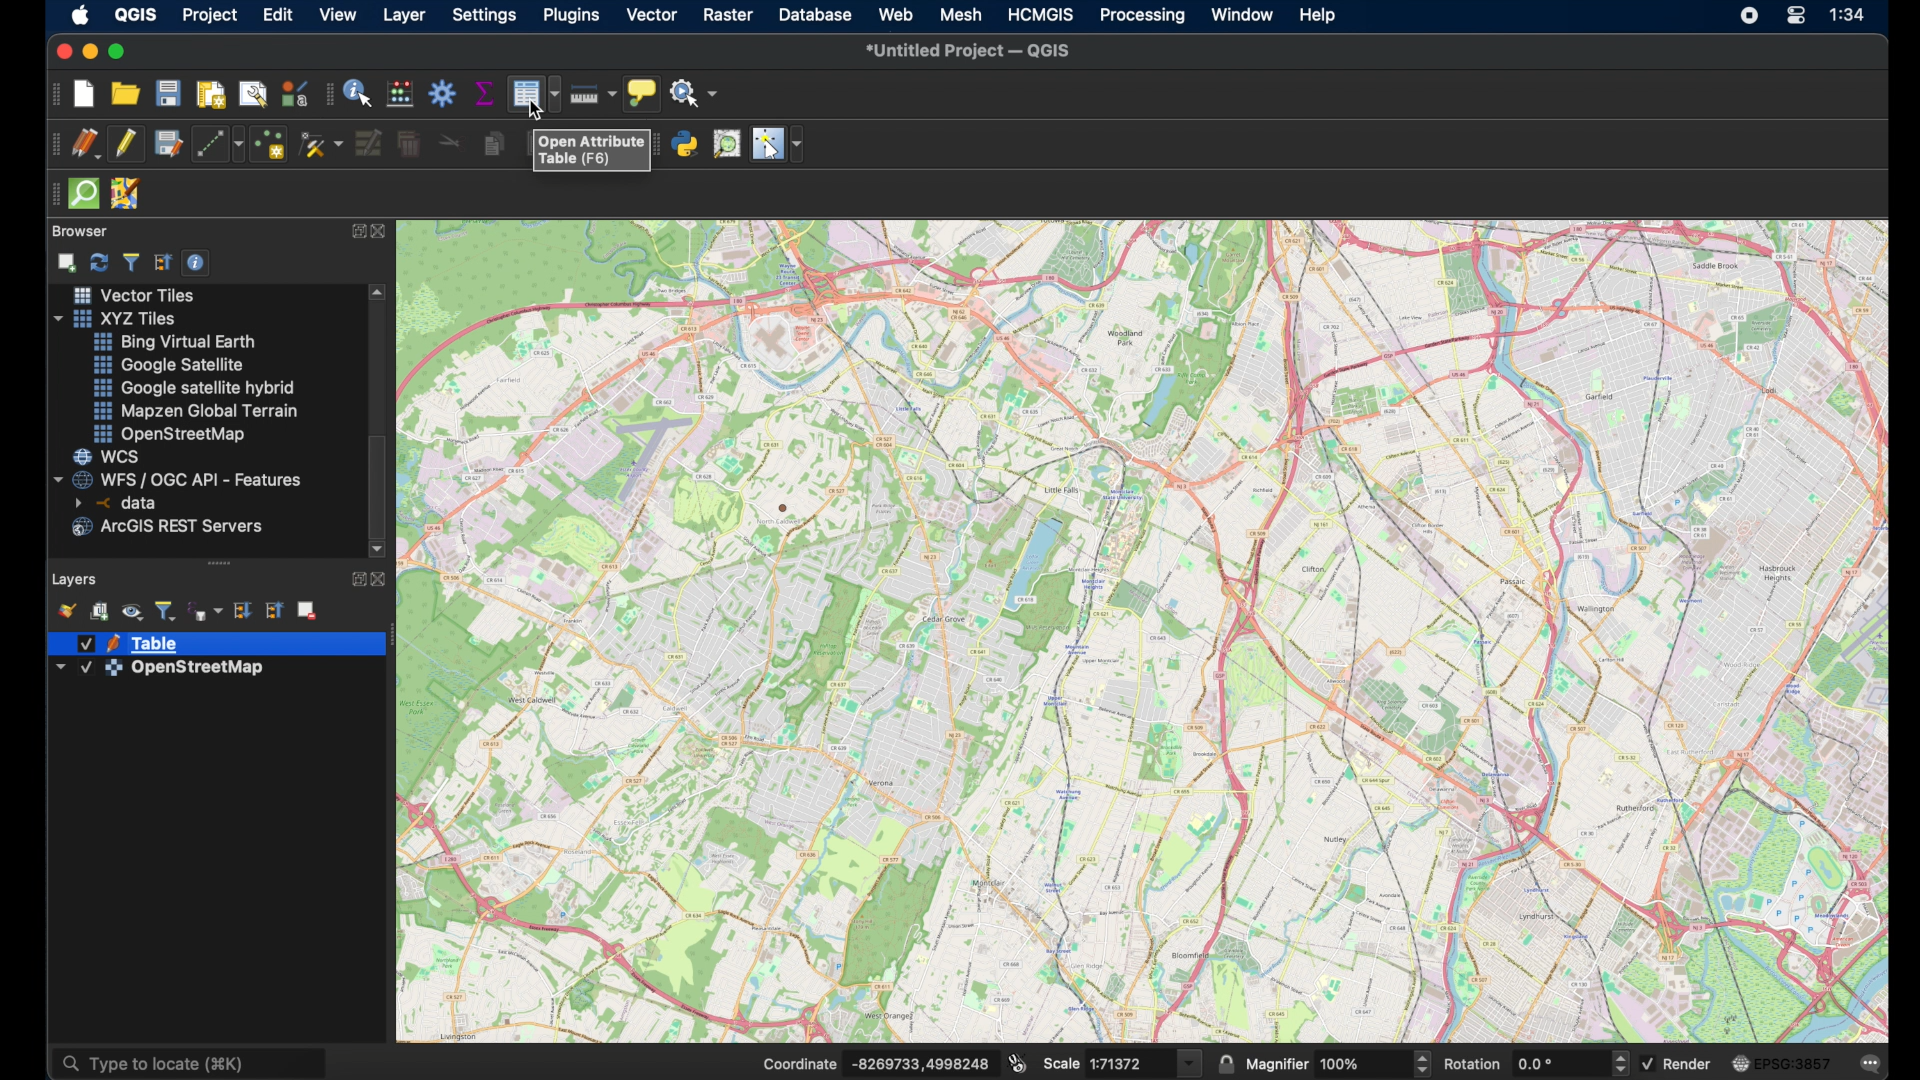 Image resolution: width=1920 pixels, height=1080 pixels. What do you see at coordinates (166, 608) in the screenshot?
I see `filter legend` at bounding box center [166, 608].